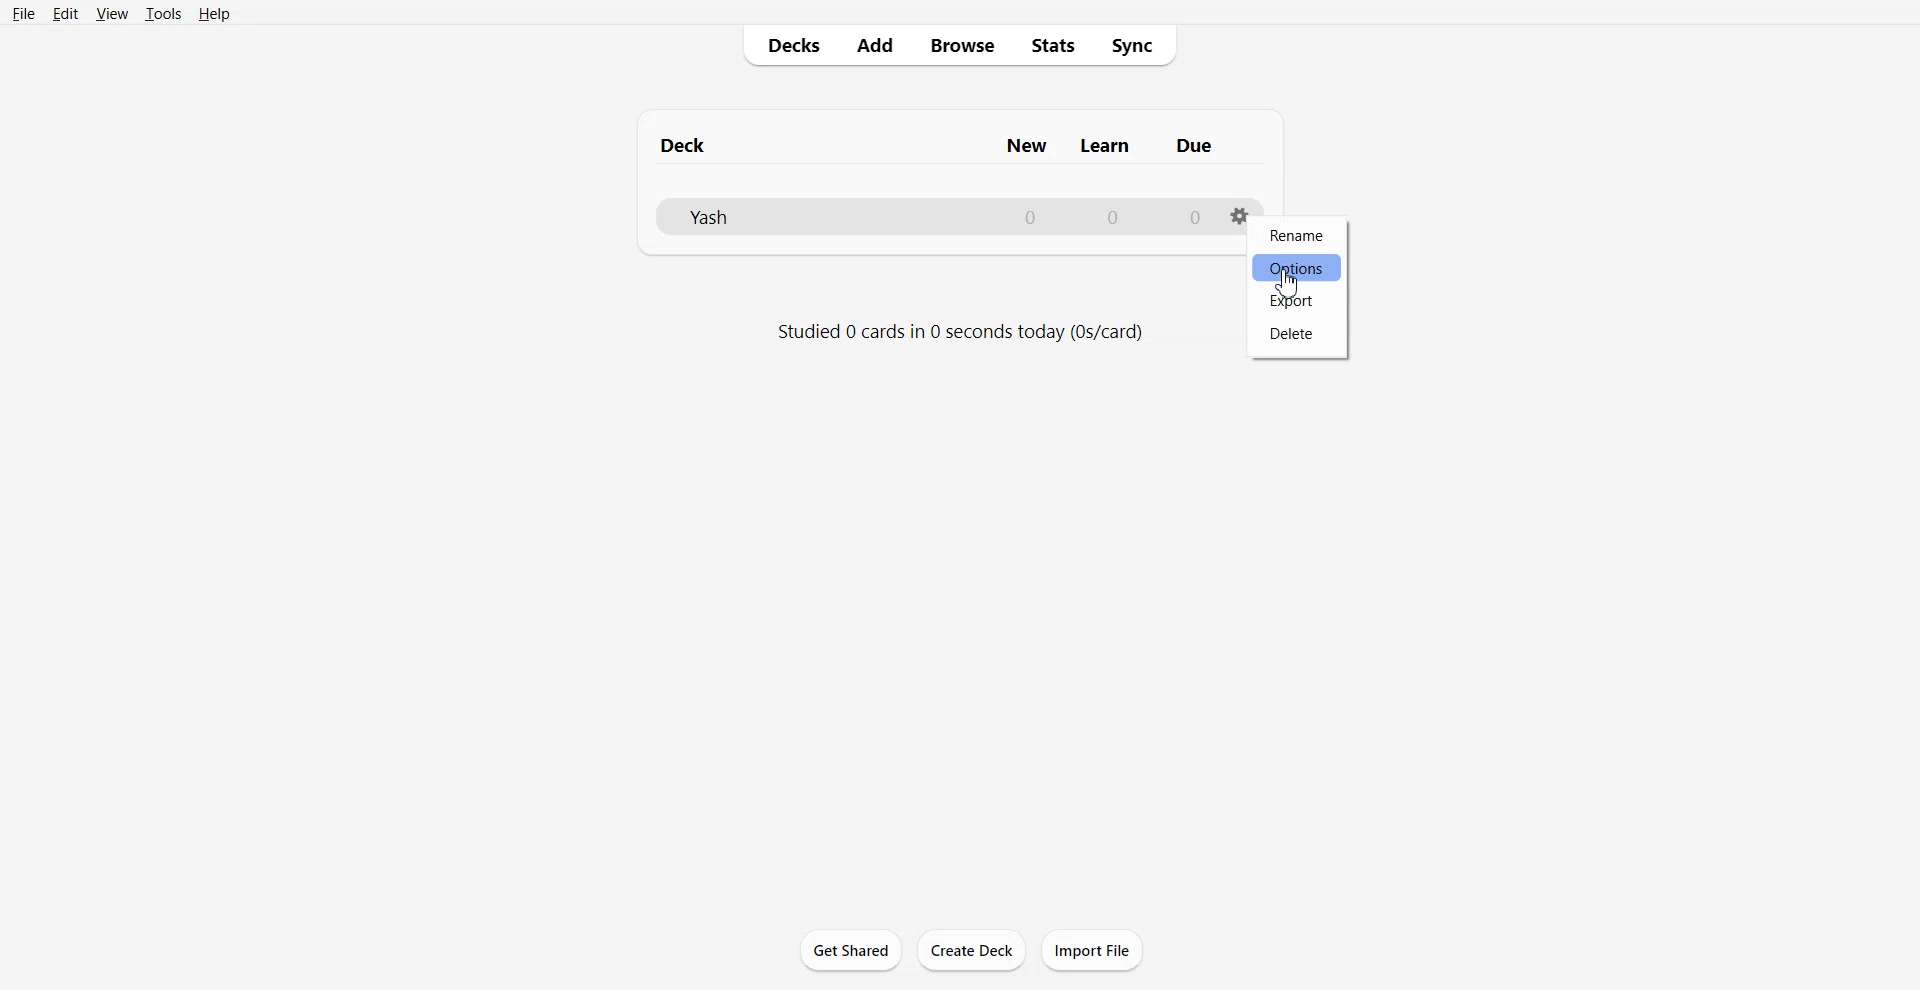 This screenshot has height=990, width=1920. I want to click on Rename, so click(1298, 236).